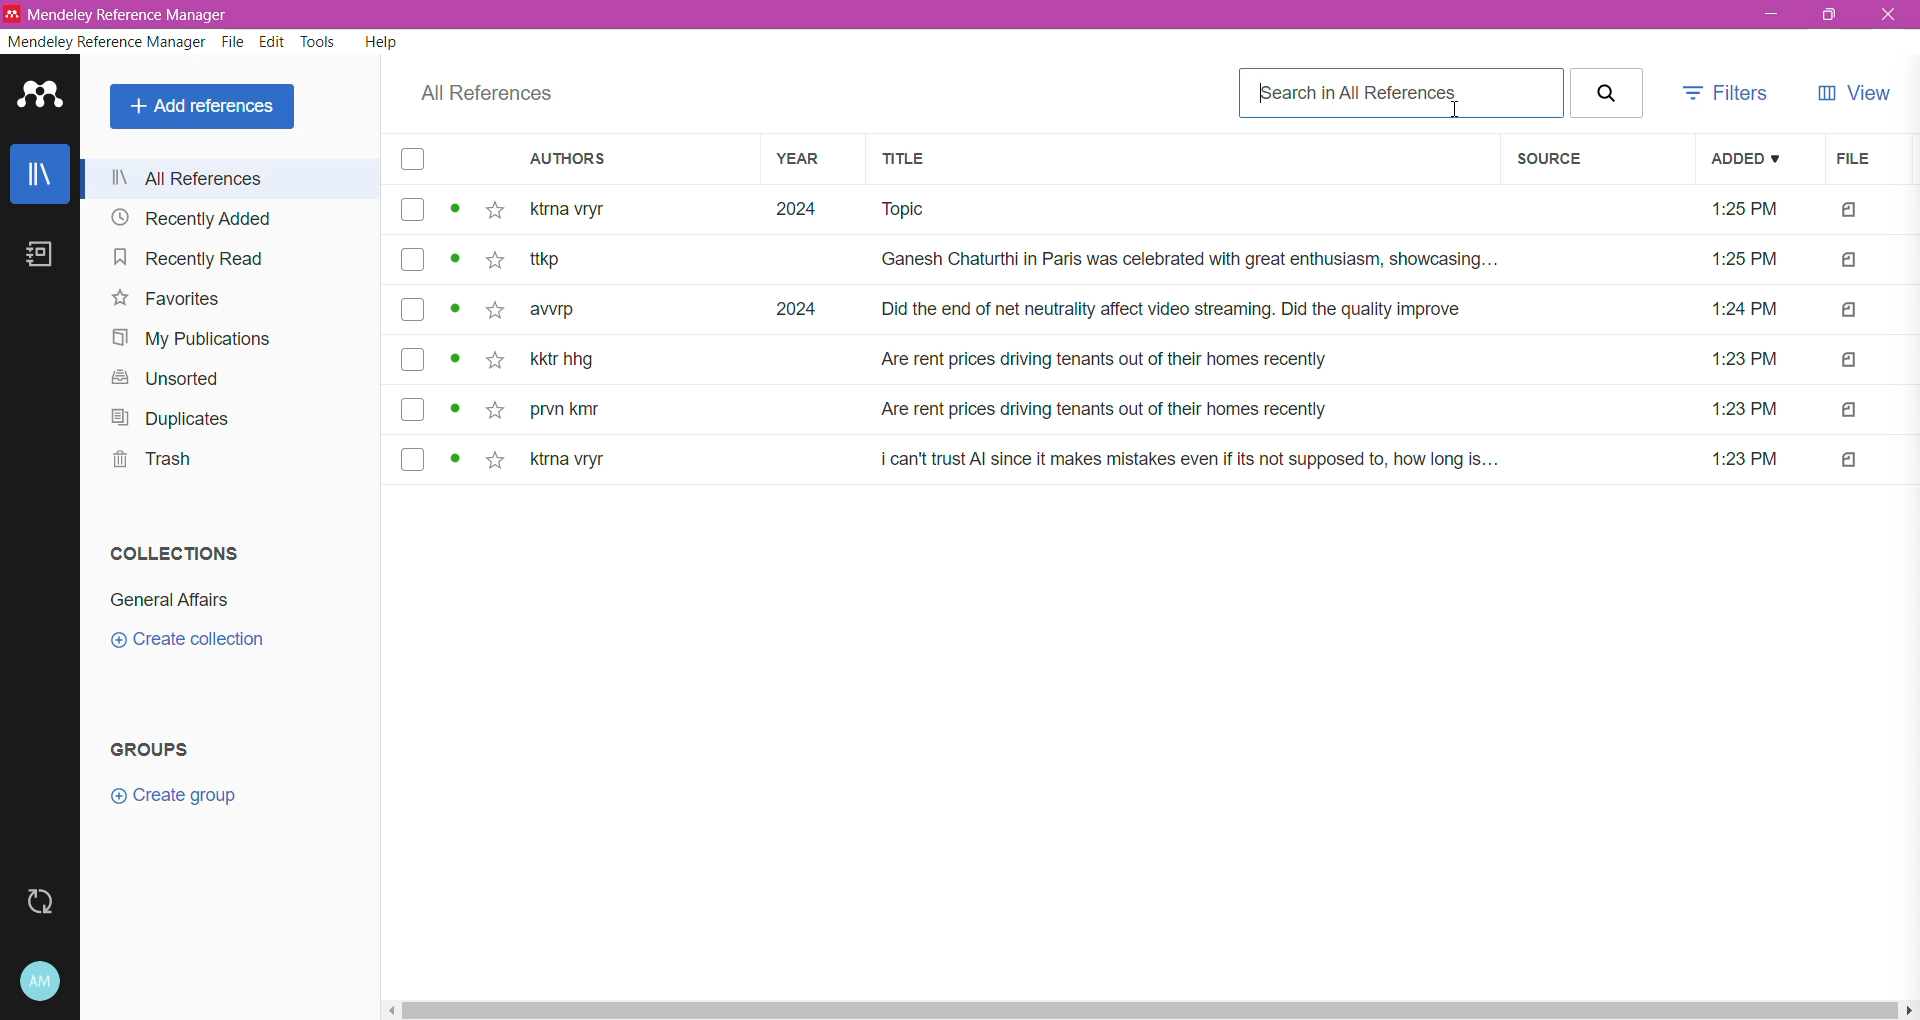  I want to click on view status of the file, so click(456, 409).